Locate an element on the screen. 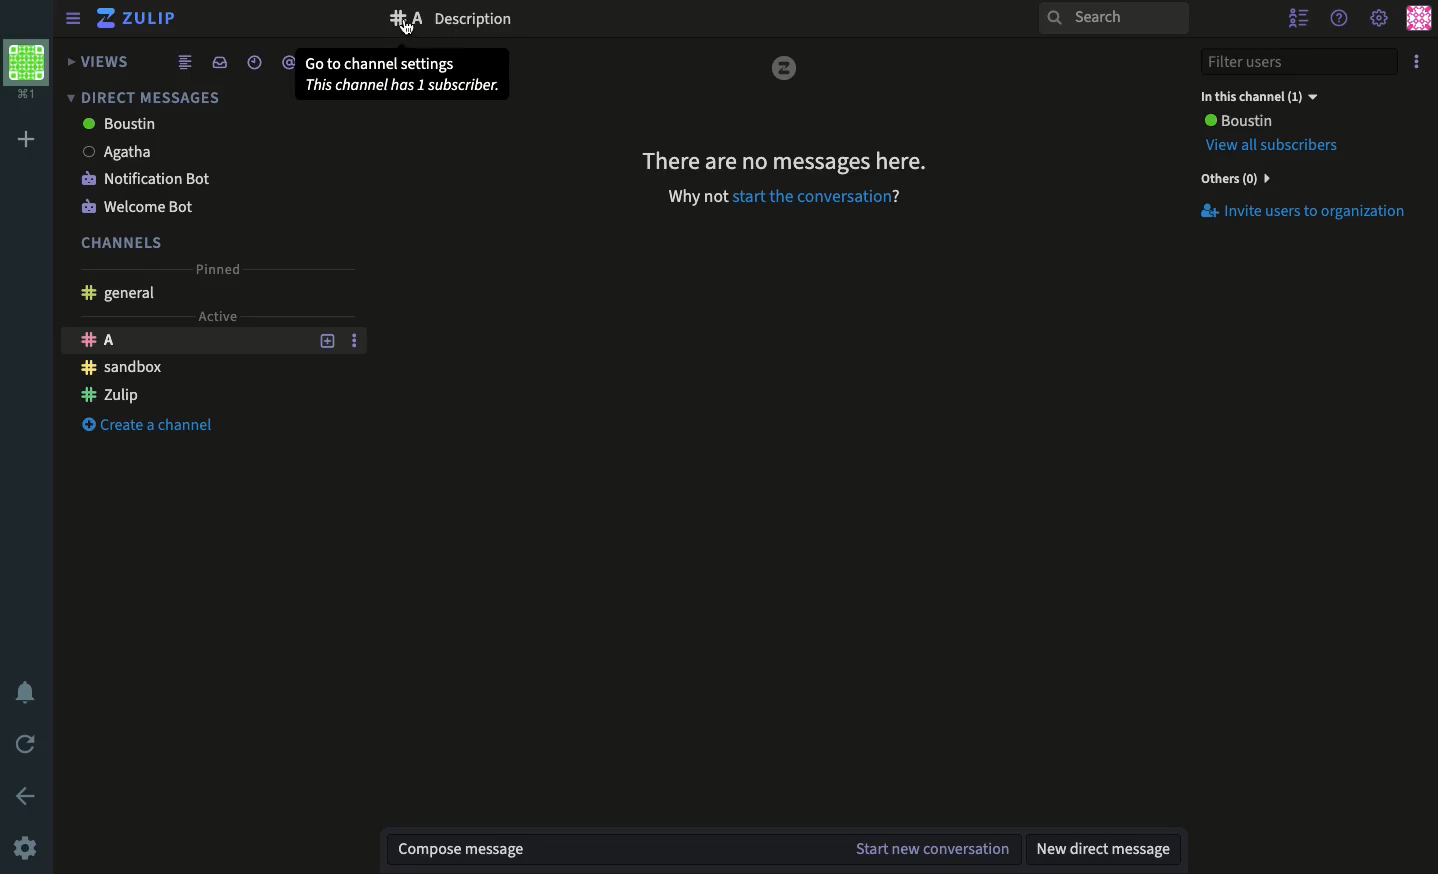 The image size is (1438, 874). Zulip is located at coordinates (114, 396).